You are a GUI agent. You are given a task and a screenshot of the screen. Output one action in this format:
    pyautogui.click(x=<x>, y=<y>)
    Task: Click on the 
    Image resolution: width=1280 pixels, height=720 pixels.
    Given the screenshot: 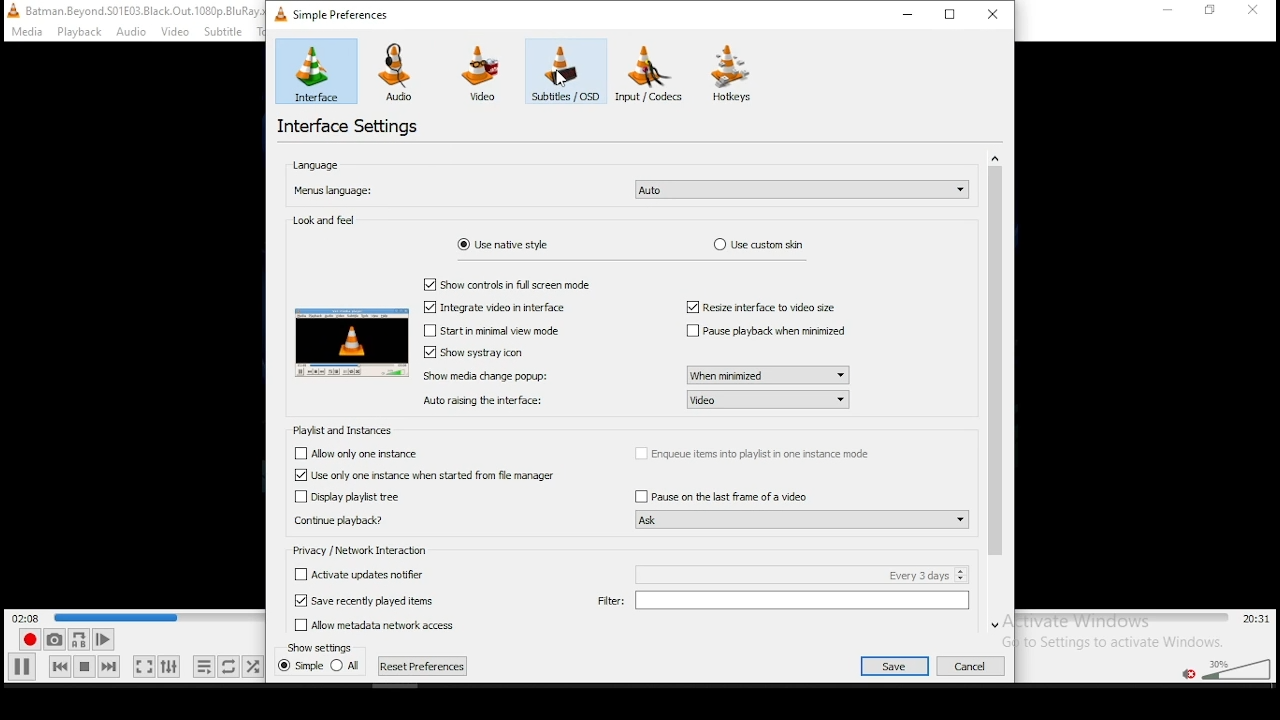 What is the action you would take?
    pyautogui.click(x=370, y=624)
    